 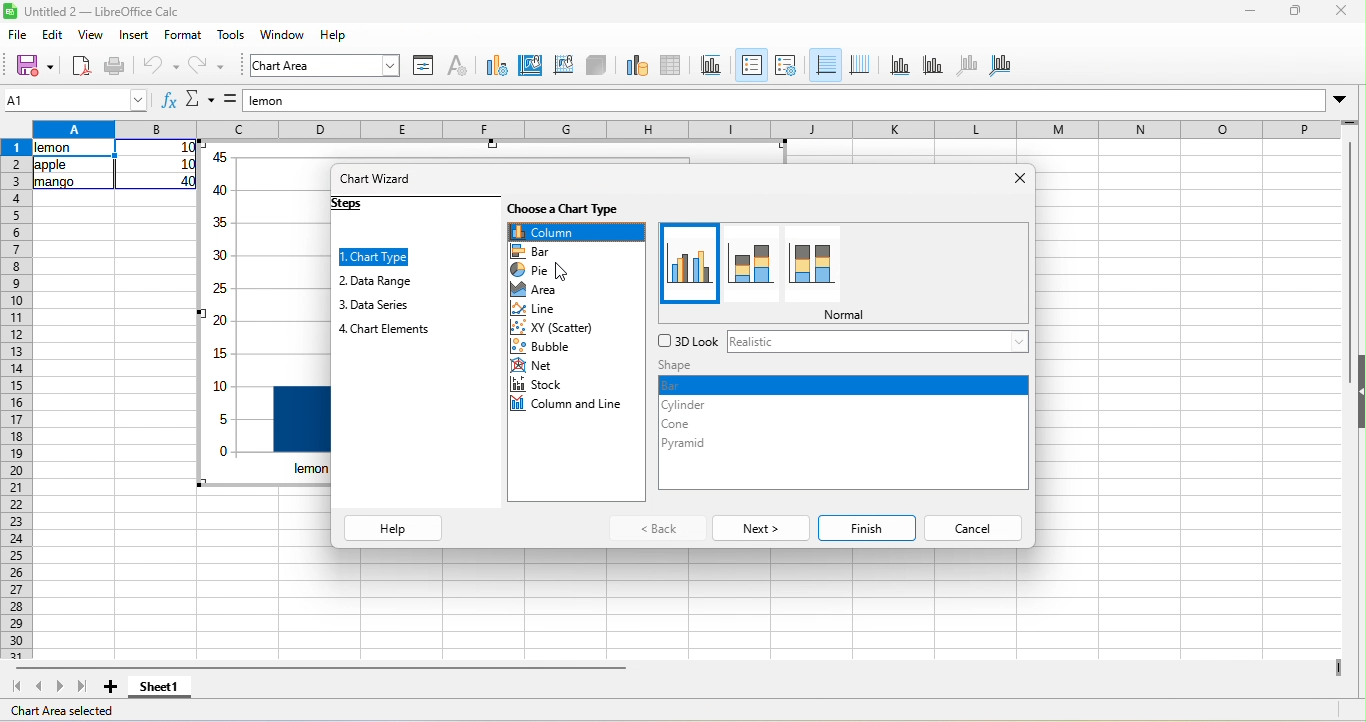 I want to click on line, so click(x=555, y=310).